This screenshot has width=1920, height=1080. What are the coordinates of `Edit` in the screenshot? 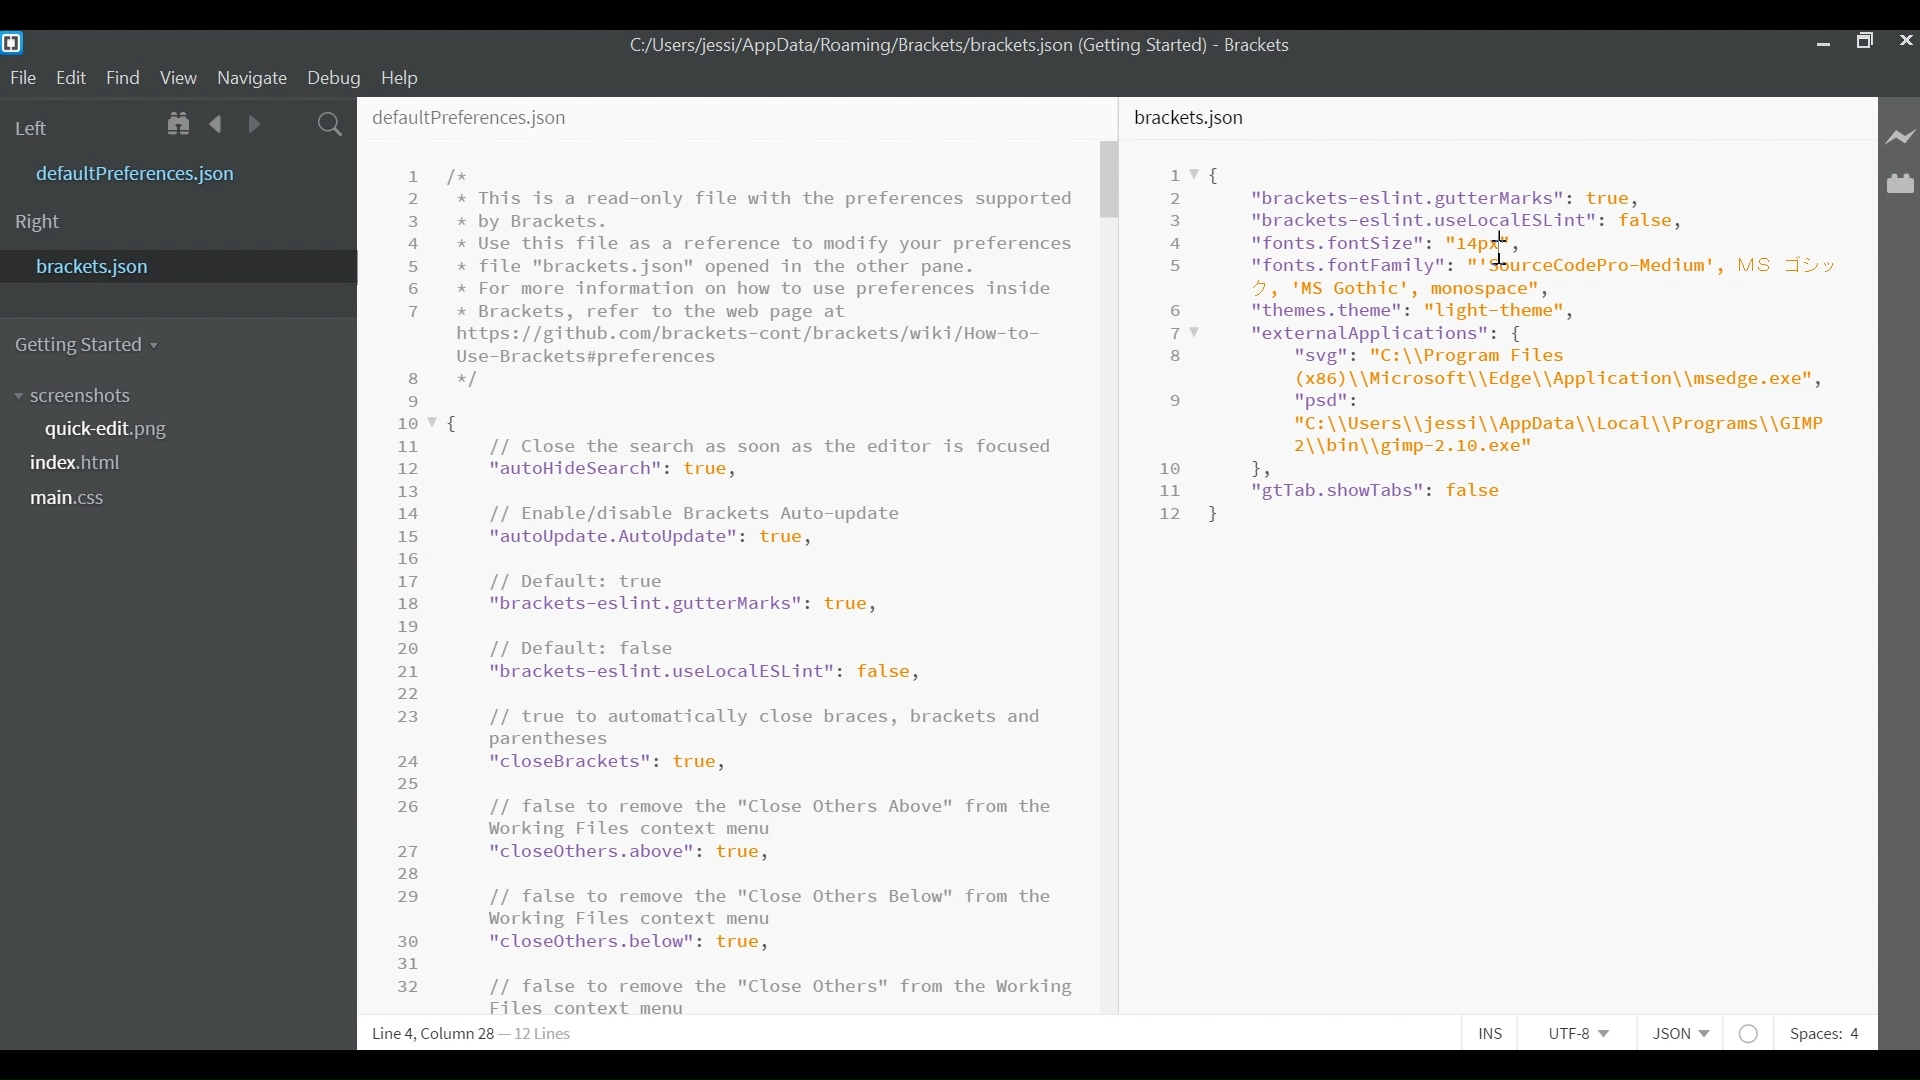 It's located at (69, 76).